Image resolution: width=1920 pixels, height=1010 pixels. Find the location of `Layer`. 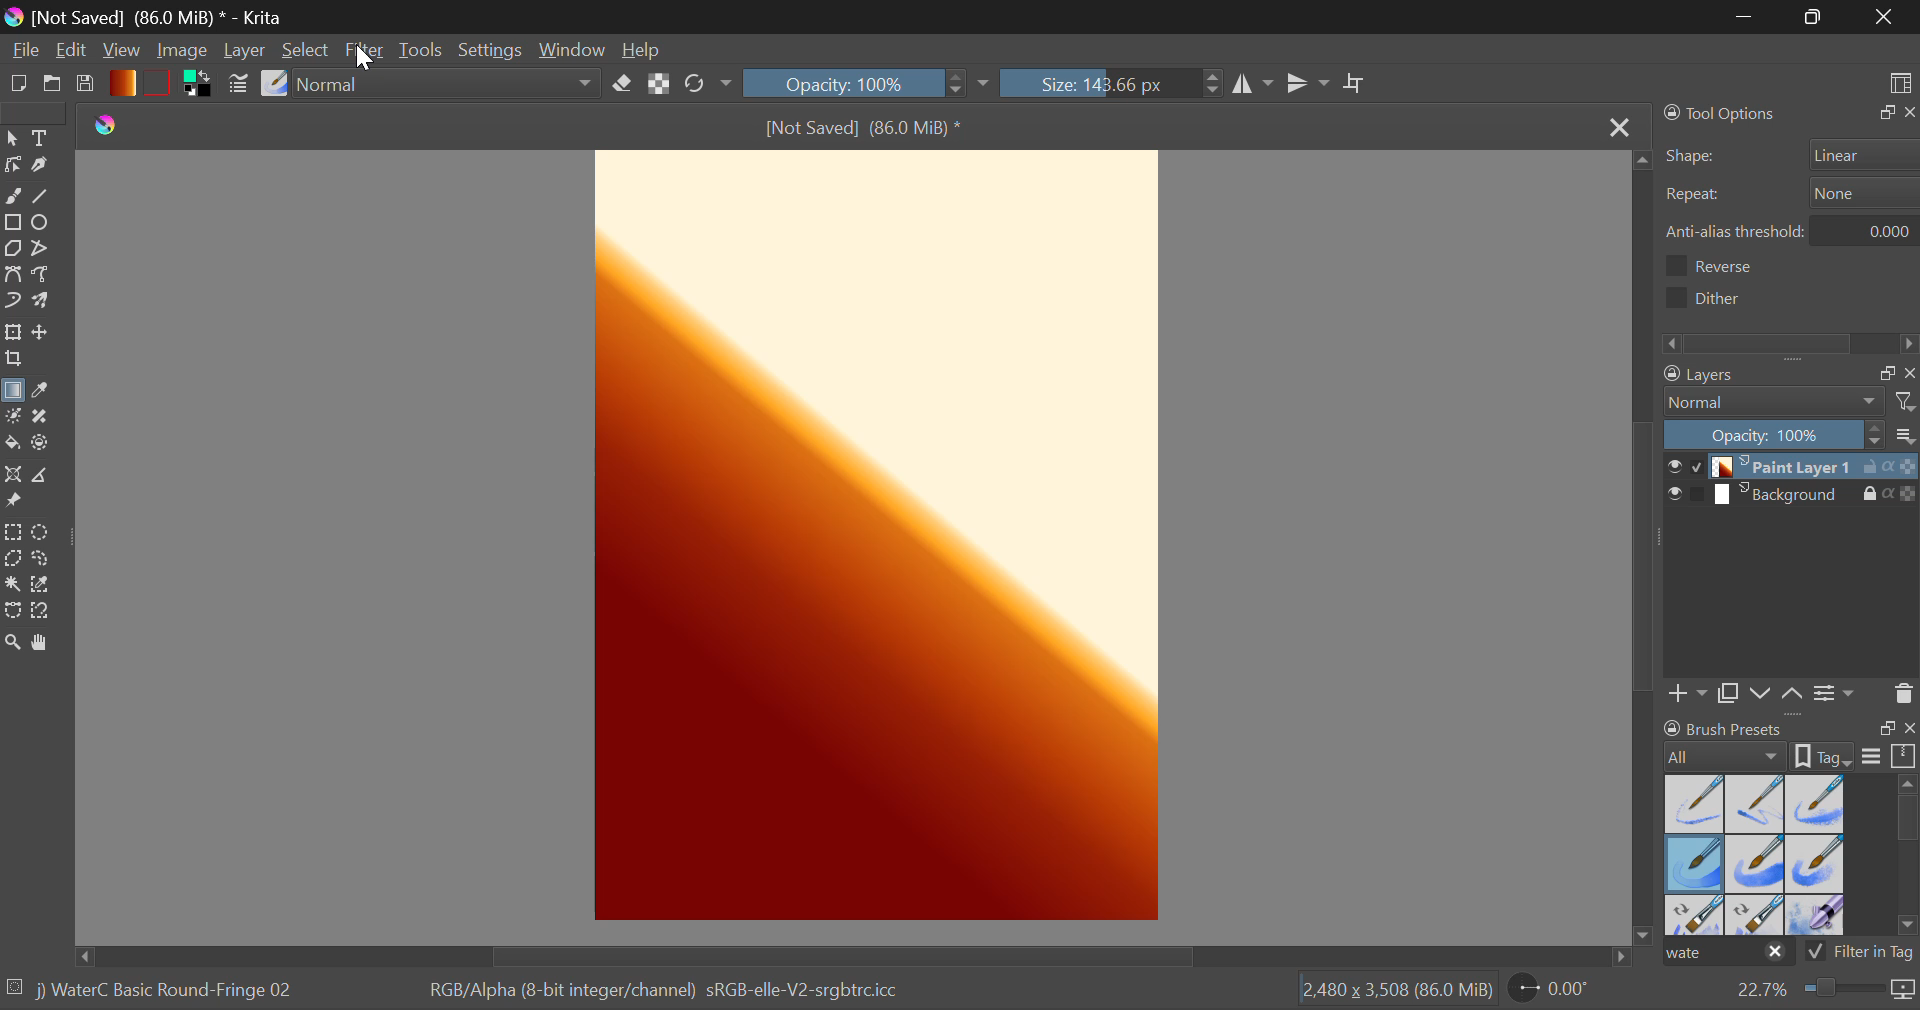

Layer is located at coordinates (247, 50).